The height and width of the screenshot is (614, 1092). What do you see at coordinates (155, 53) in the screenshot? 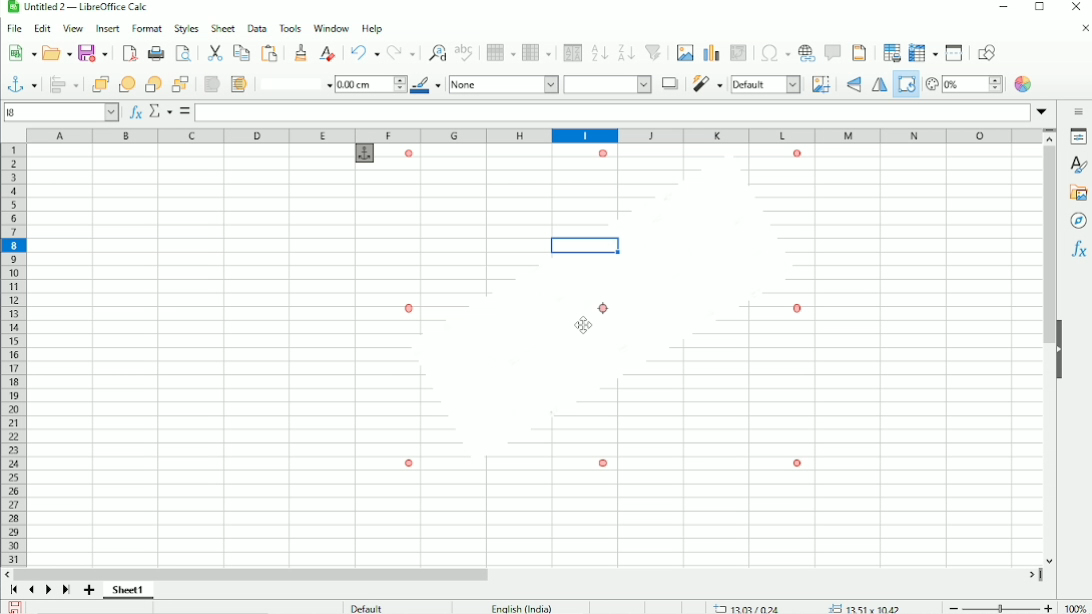
I see `Print` at bounding box center [155, 53].